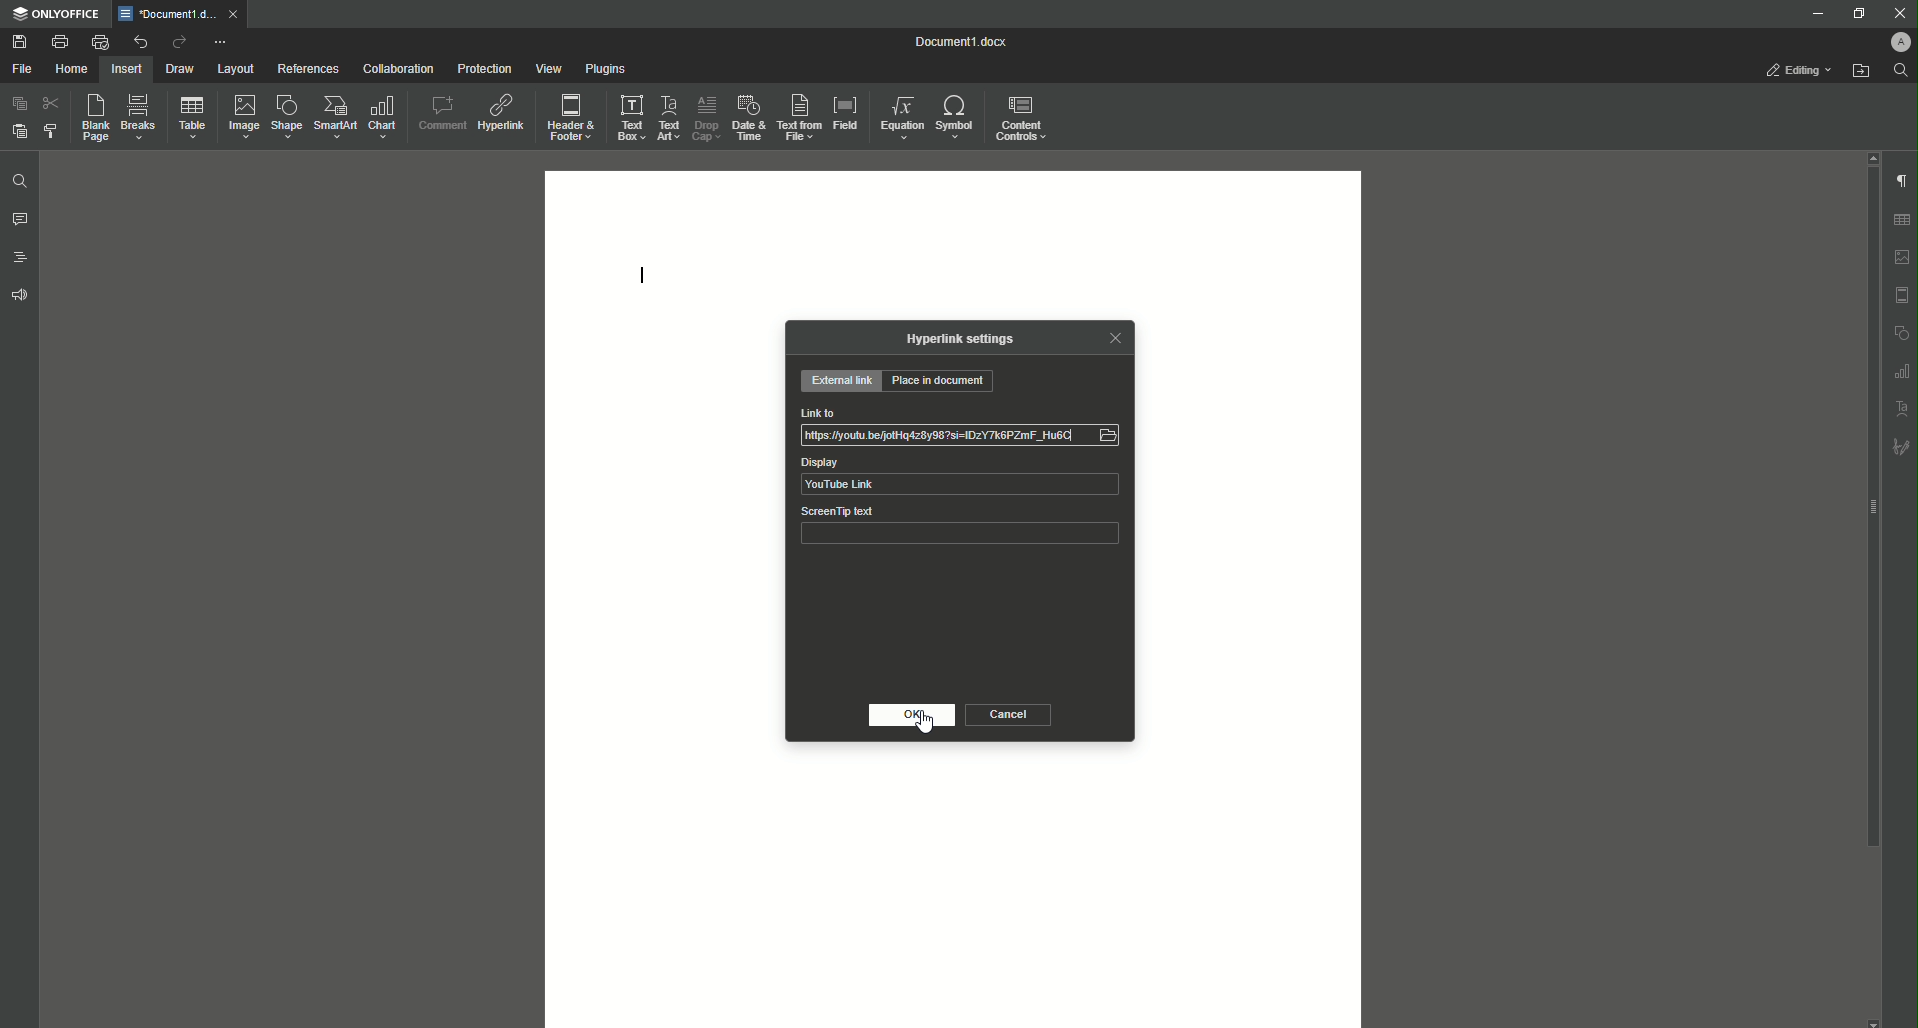  I want to click on Close, so click(1120, 339).